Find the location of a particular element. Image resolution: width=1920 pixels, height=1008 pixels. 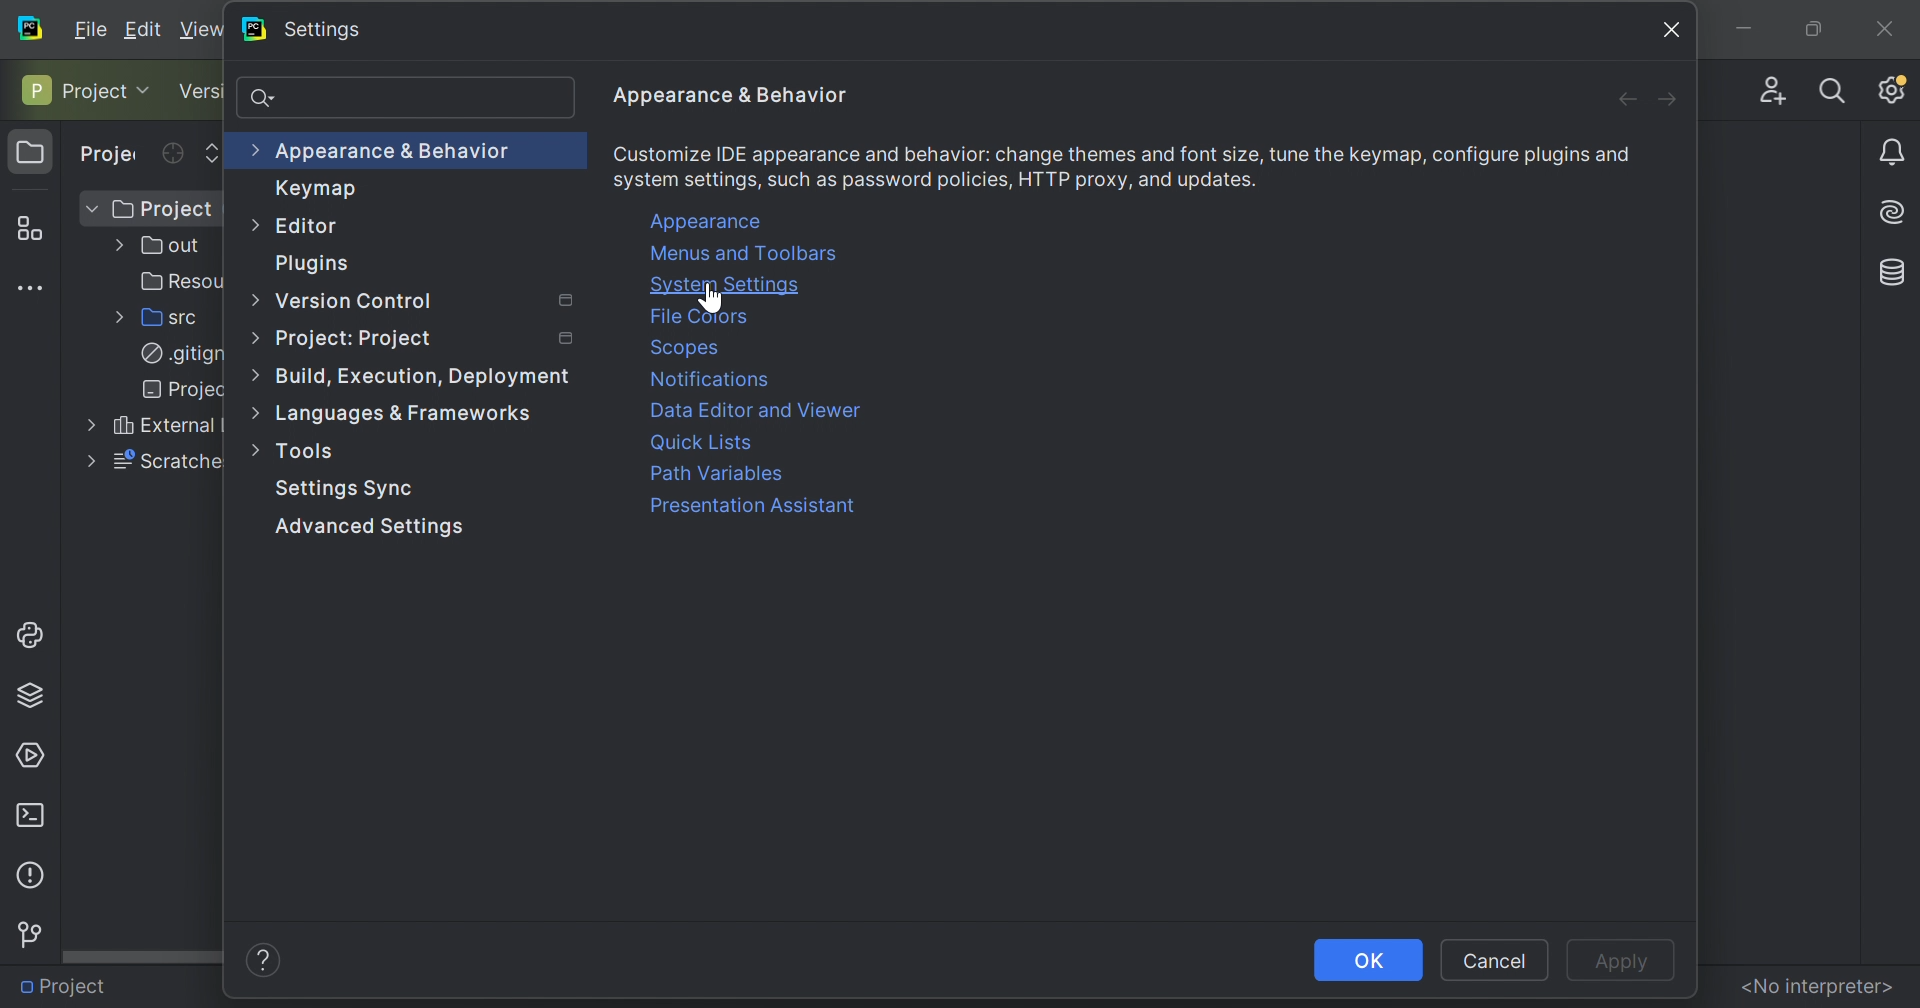

Apply is located at coordinates (1615, 962).